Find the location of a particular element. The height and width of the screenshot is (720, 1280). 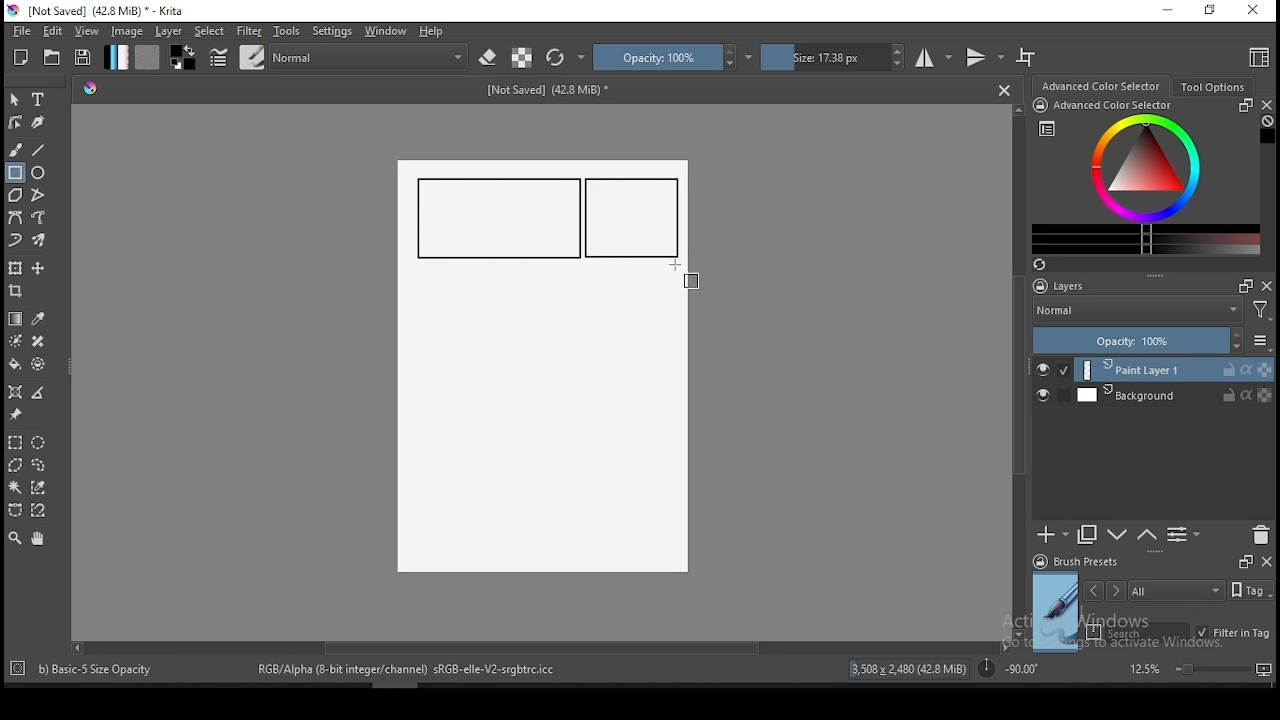

mouse pointer is located at coordinates (675, 266).